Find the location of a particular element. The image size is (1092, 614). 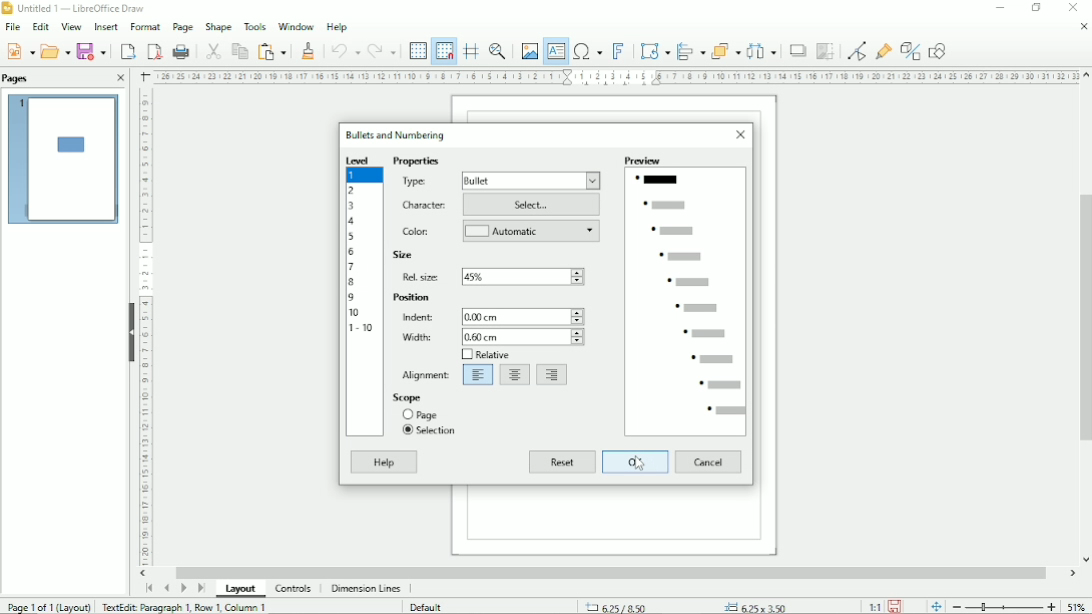

Export directly as PDF is located at coordinates (154, 51).